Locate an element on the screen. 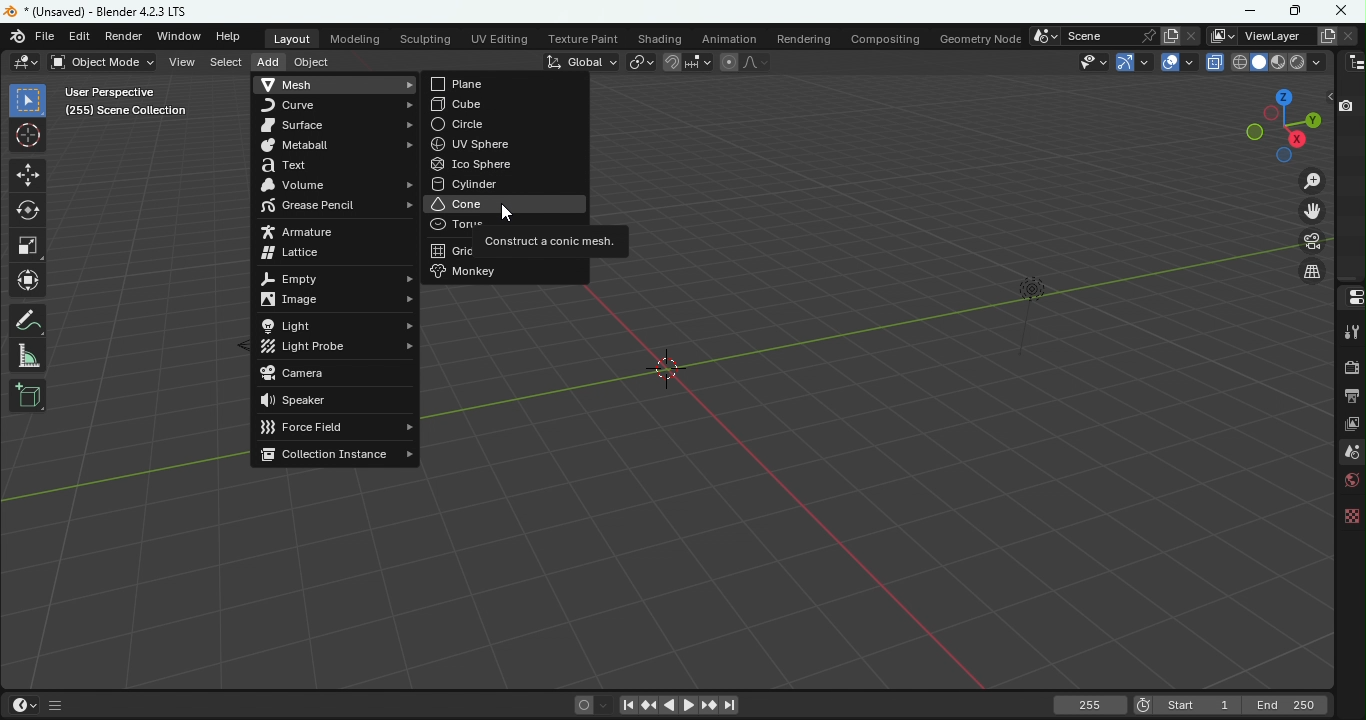 This screenshot has height=720, width=1366. Cursor is located at coordinates (504, 210).